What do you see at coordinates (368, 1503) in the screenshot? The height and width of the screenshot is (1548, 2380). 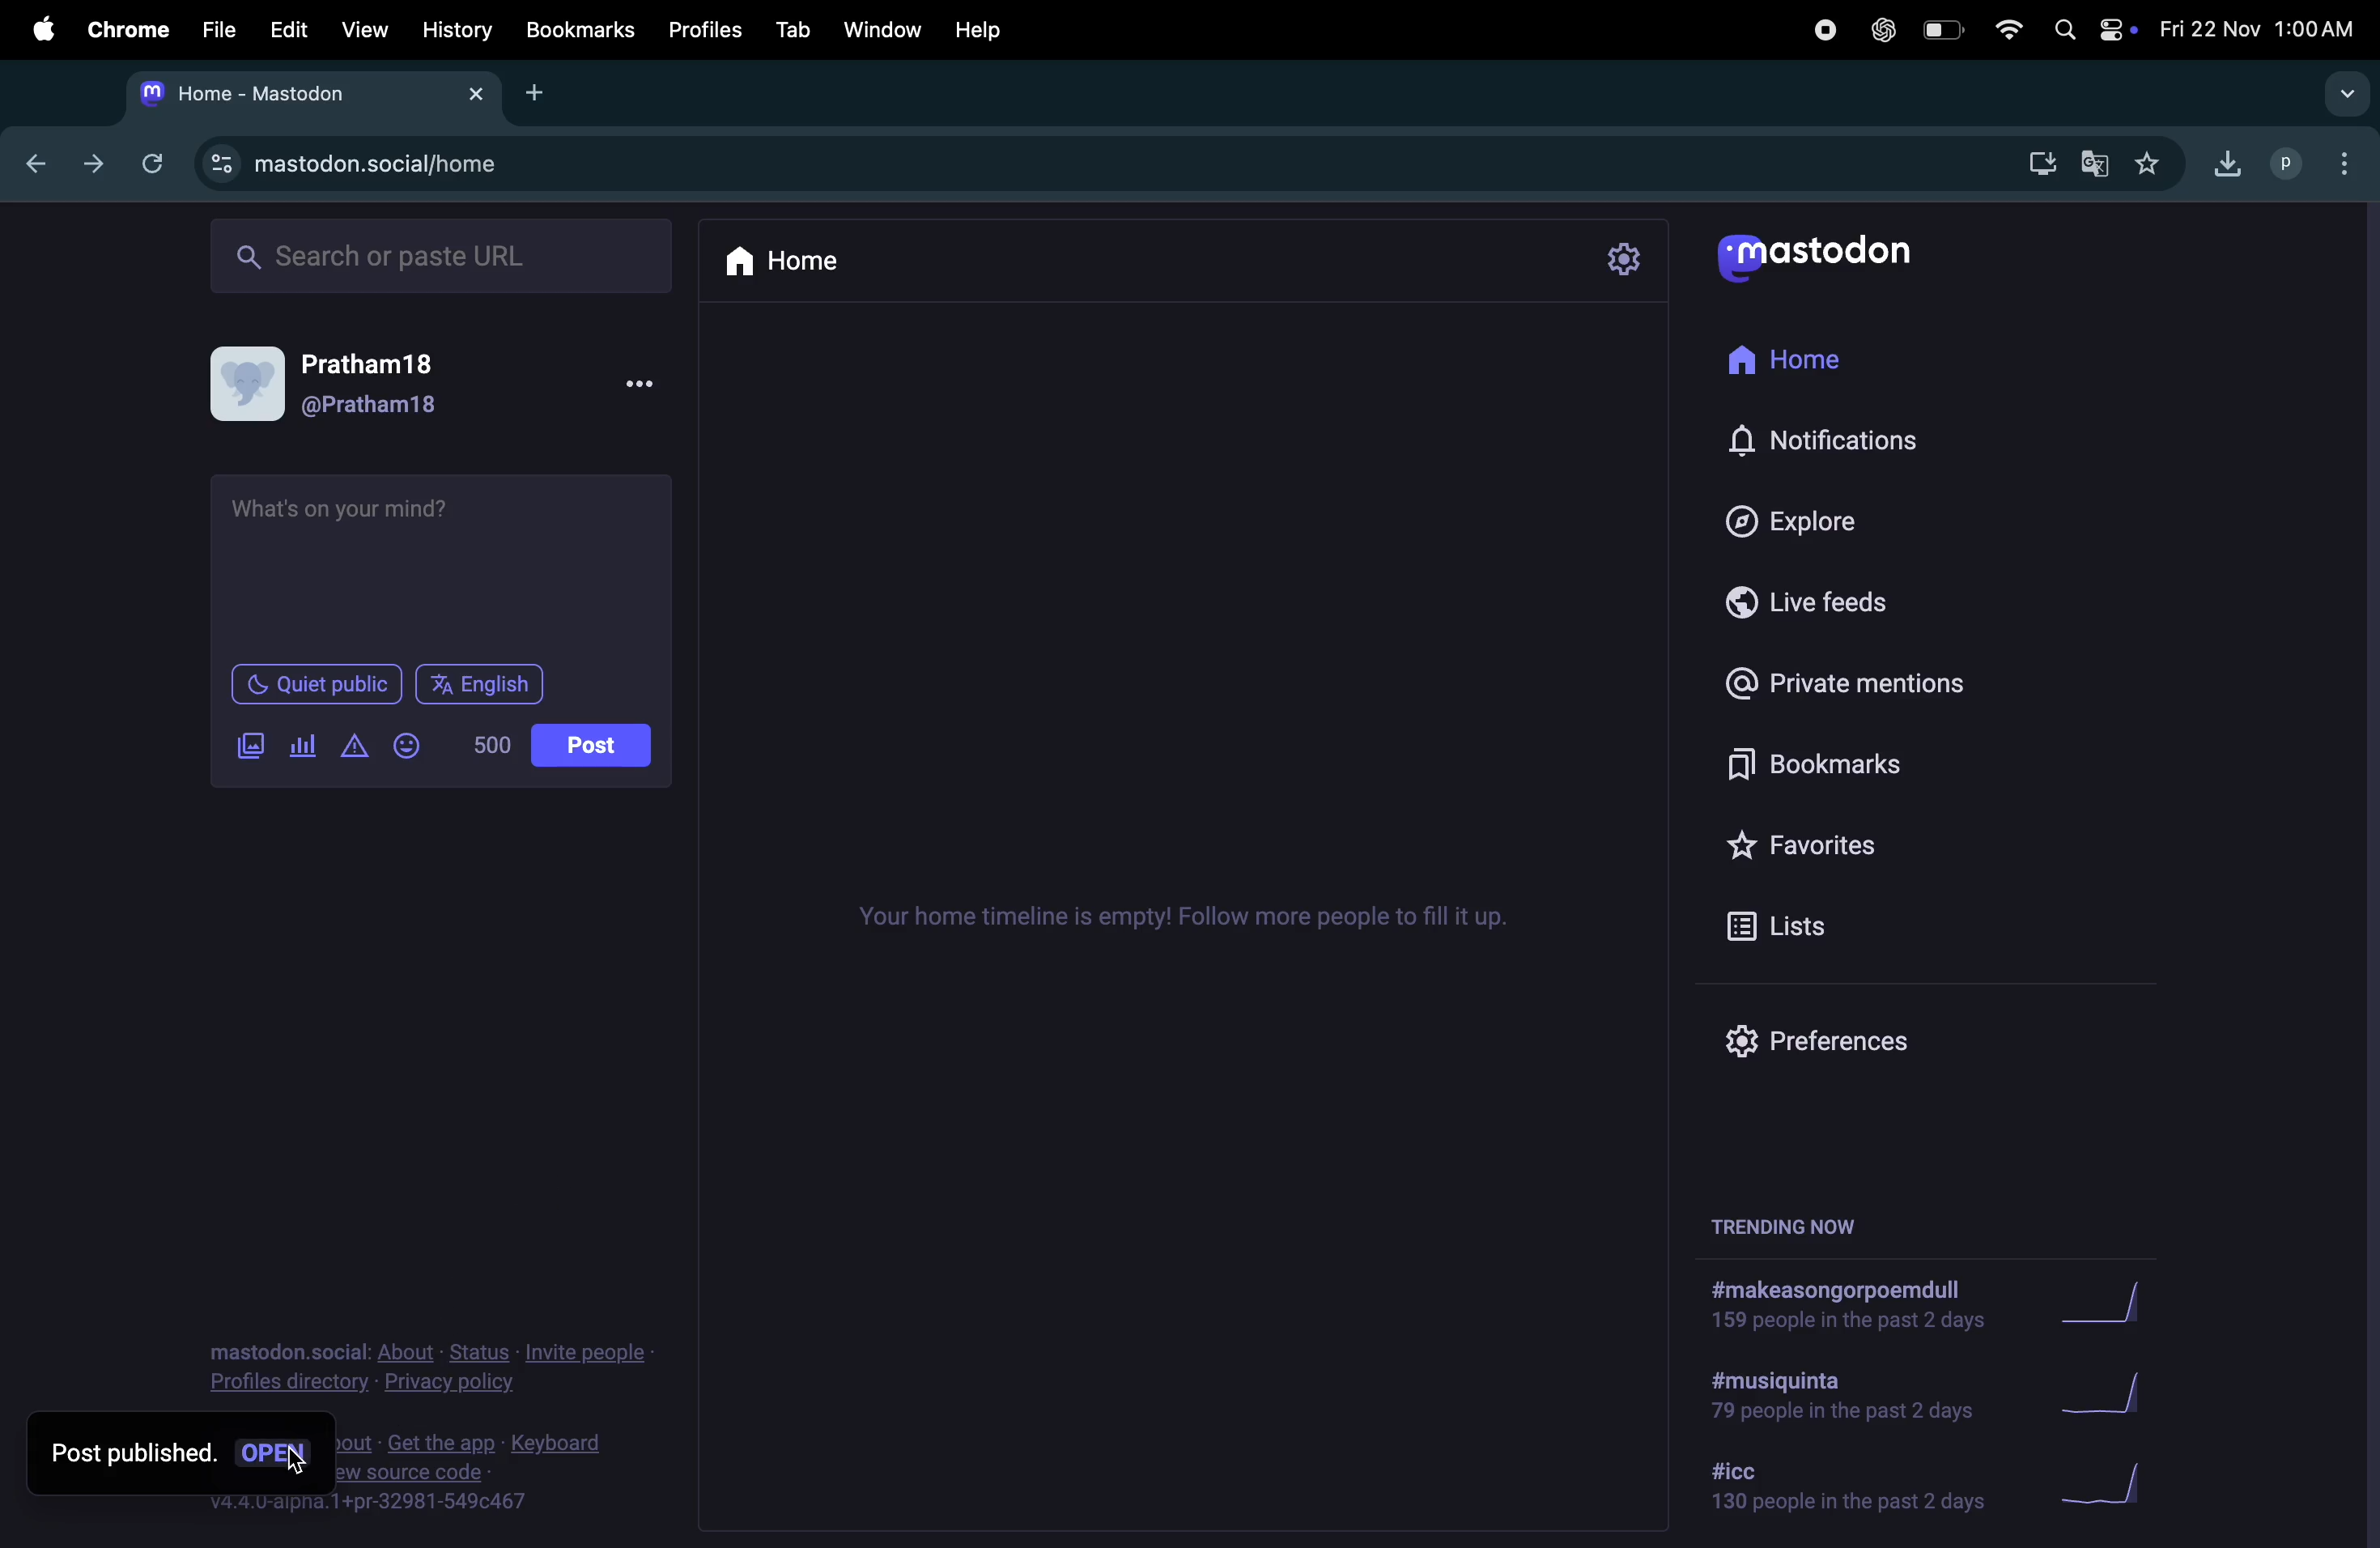 I see `v4.4.0-alpha.1+pr-32981-549c467` at bounding box center [368, 1503].